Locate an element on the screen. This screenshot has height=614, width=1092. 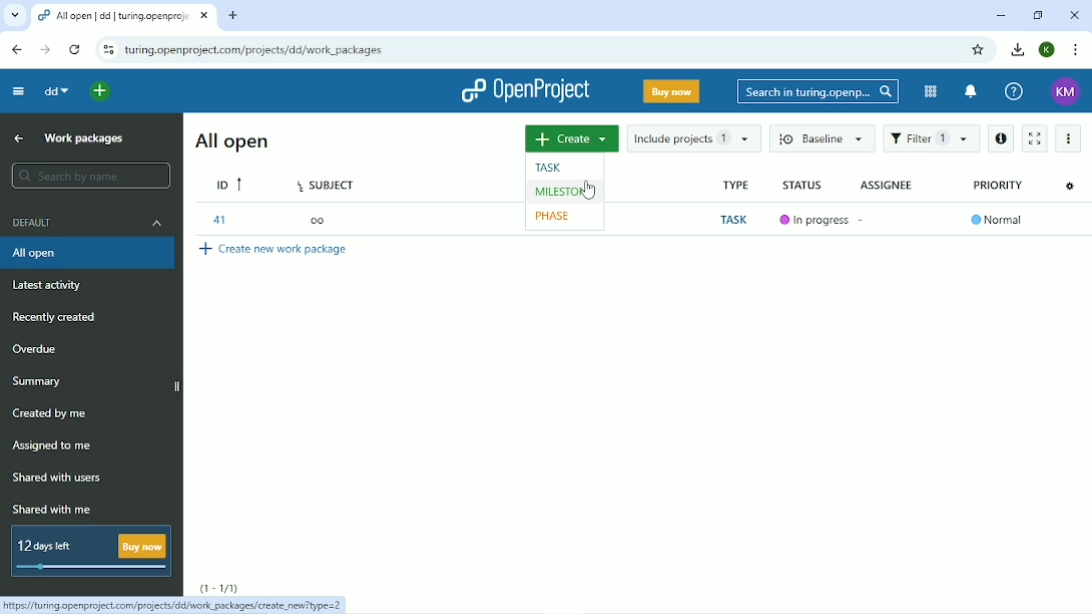
Subject is located at coordinates (329, 183).